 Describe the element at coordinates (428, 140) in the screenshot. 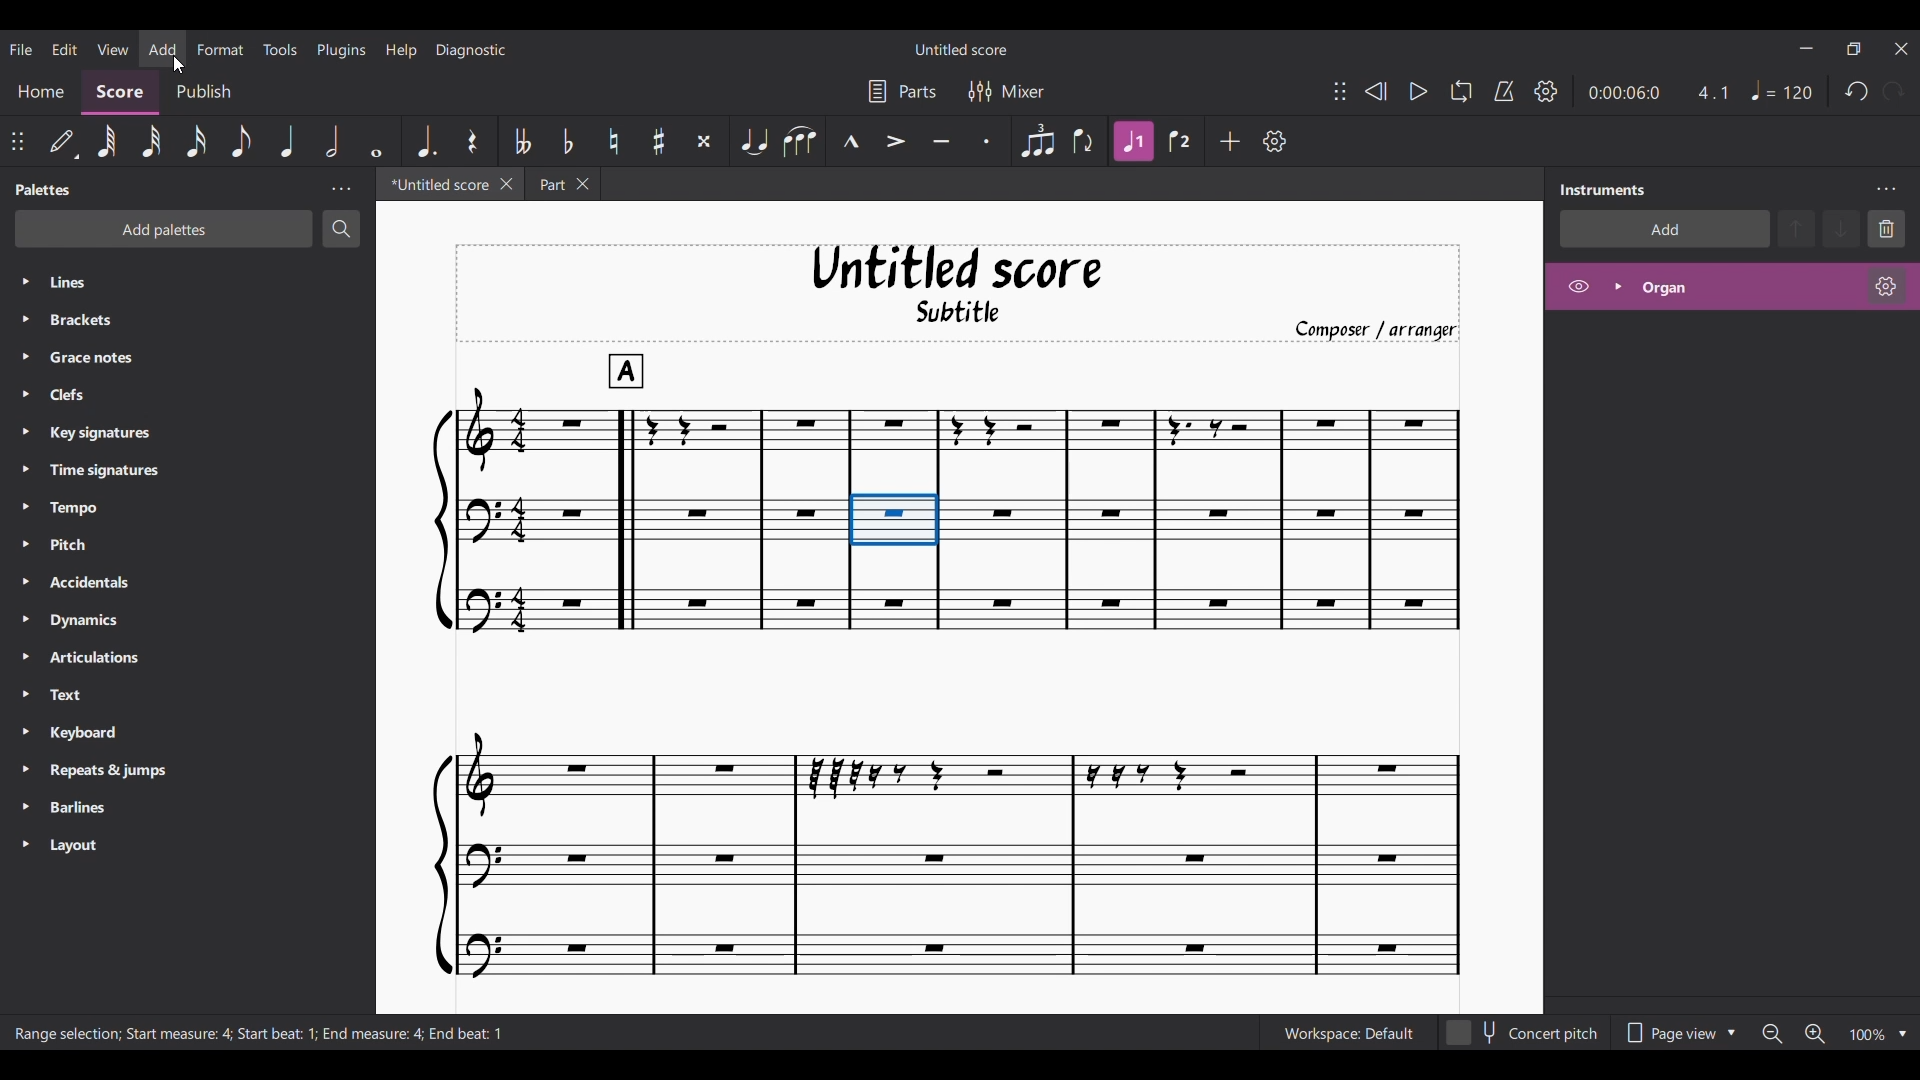

I see `Augmentation dot` at that location.